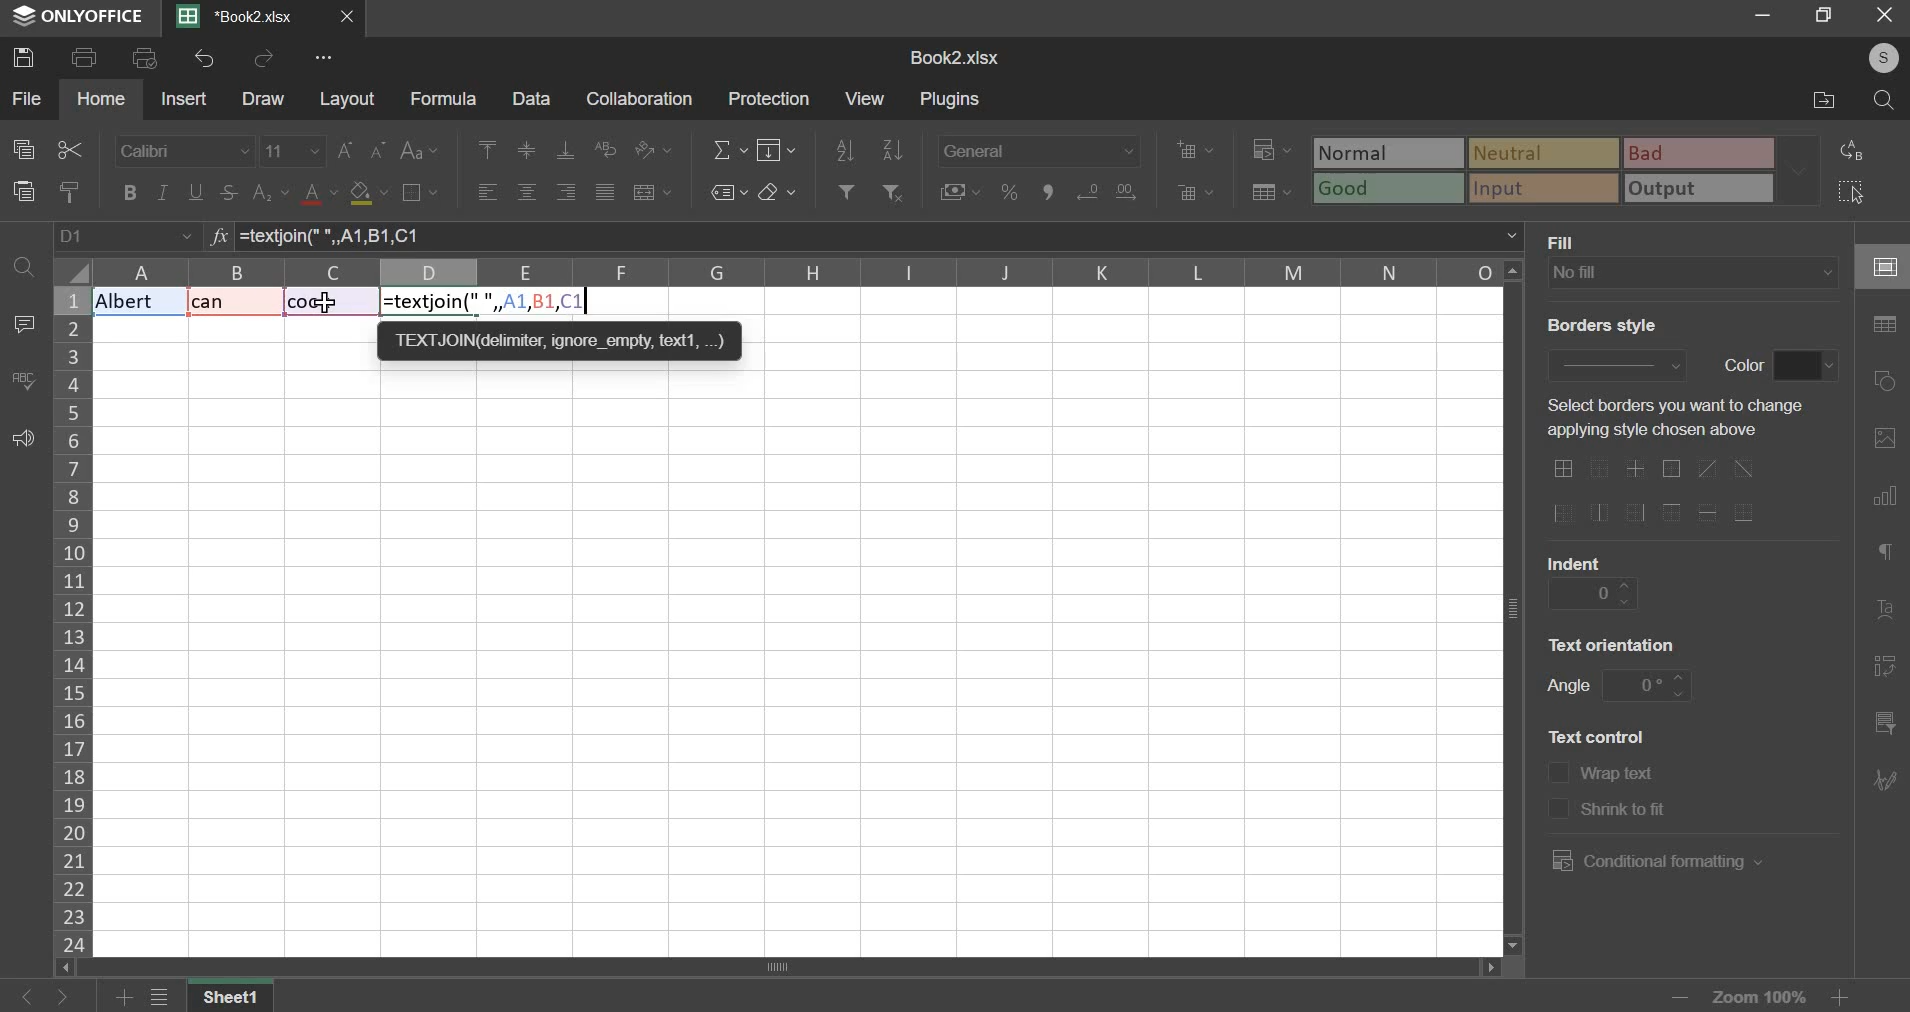 The width and height of the screenshot is (1910, 1012). I want to click on text, so click(1568, 241).